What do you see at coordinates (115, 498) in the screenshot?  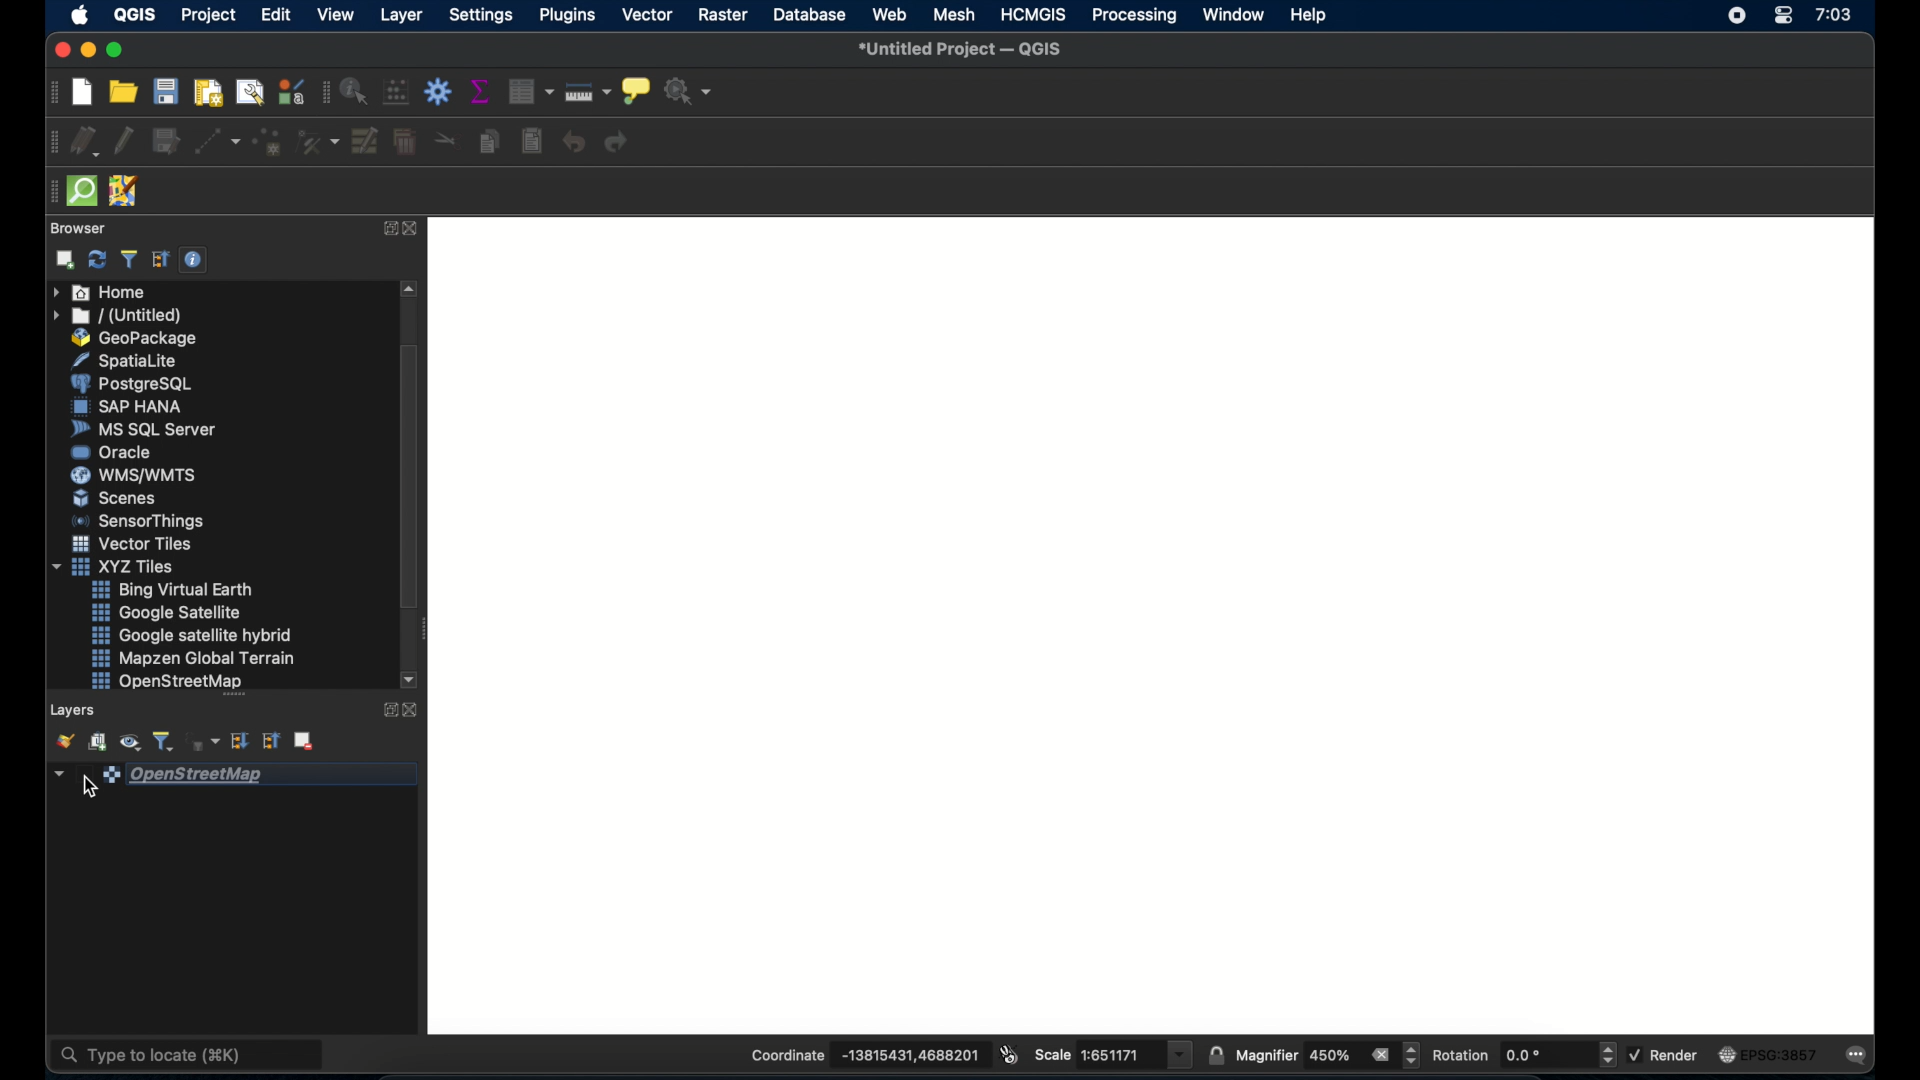 I see `scenes` at bounding box center [115, 498].